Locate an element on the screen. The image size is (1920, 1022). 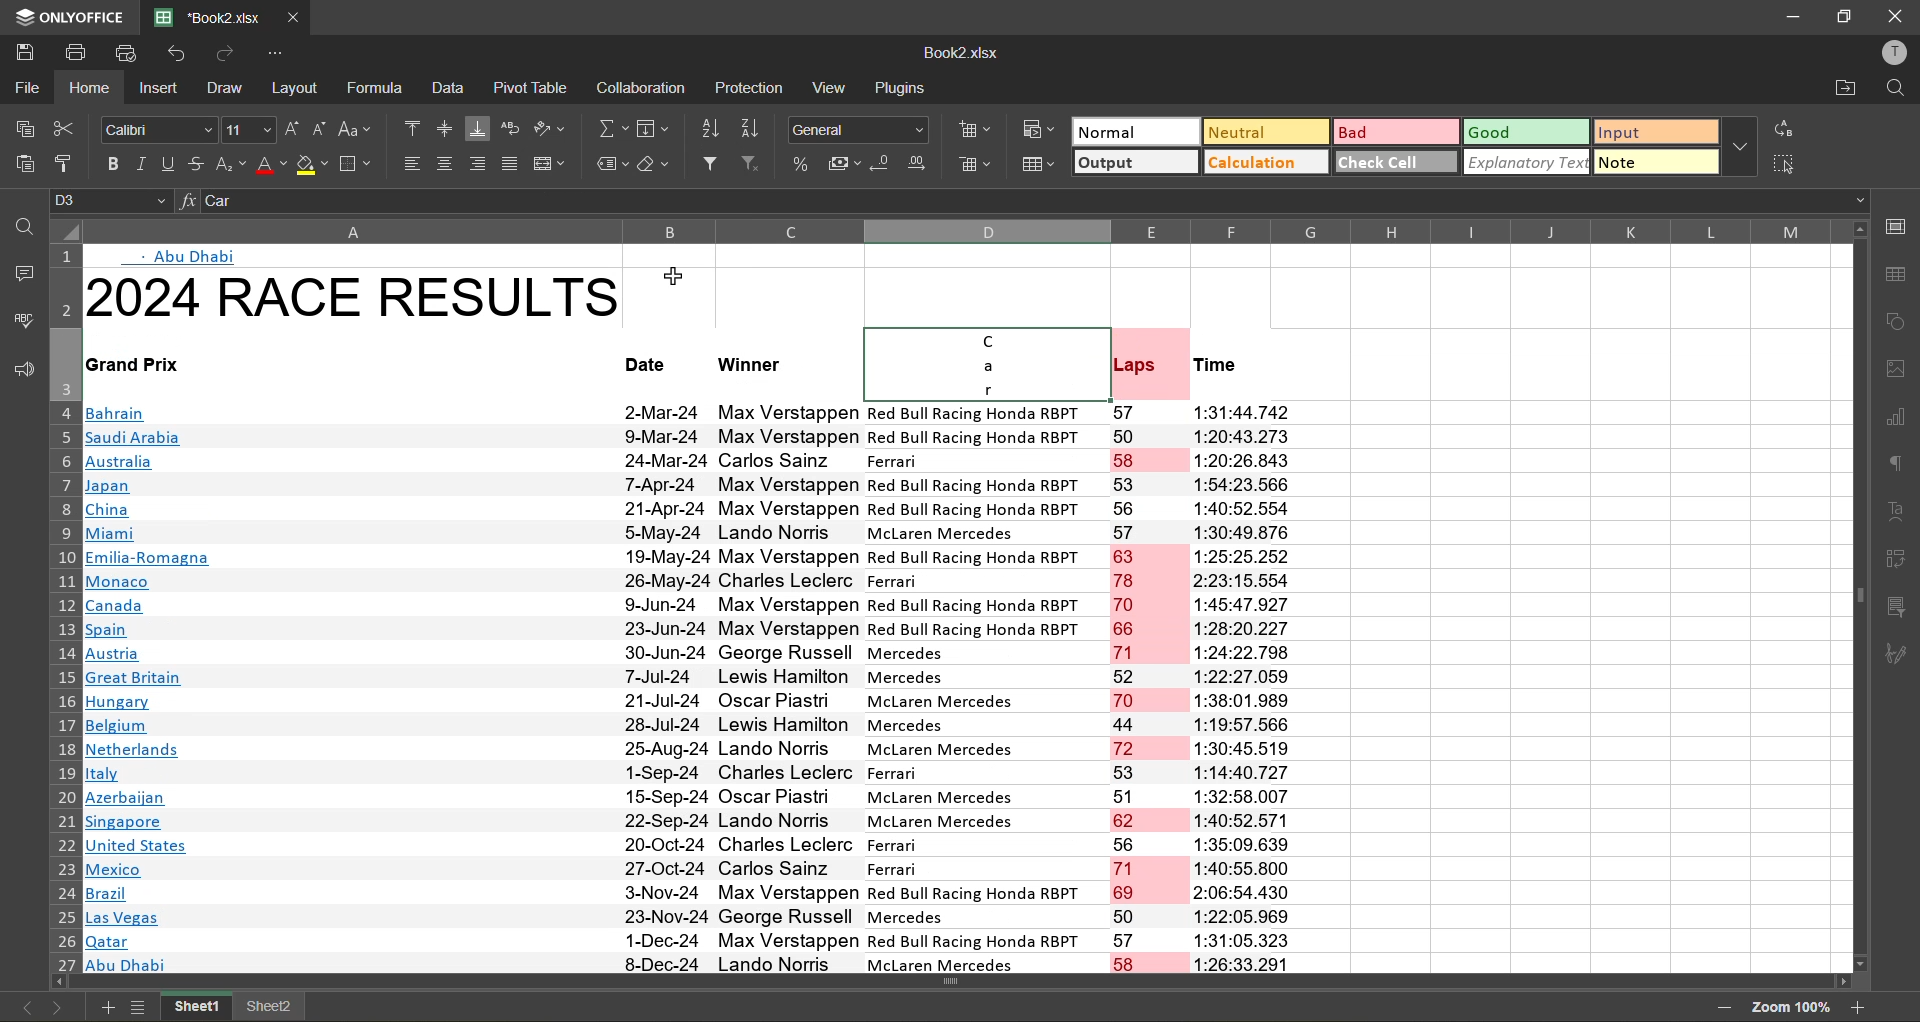
data is located at coordinates (452, 90).